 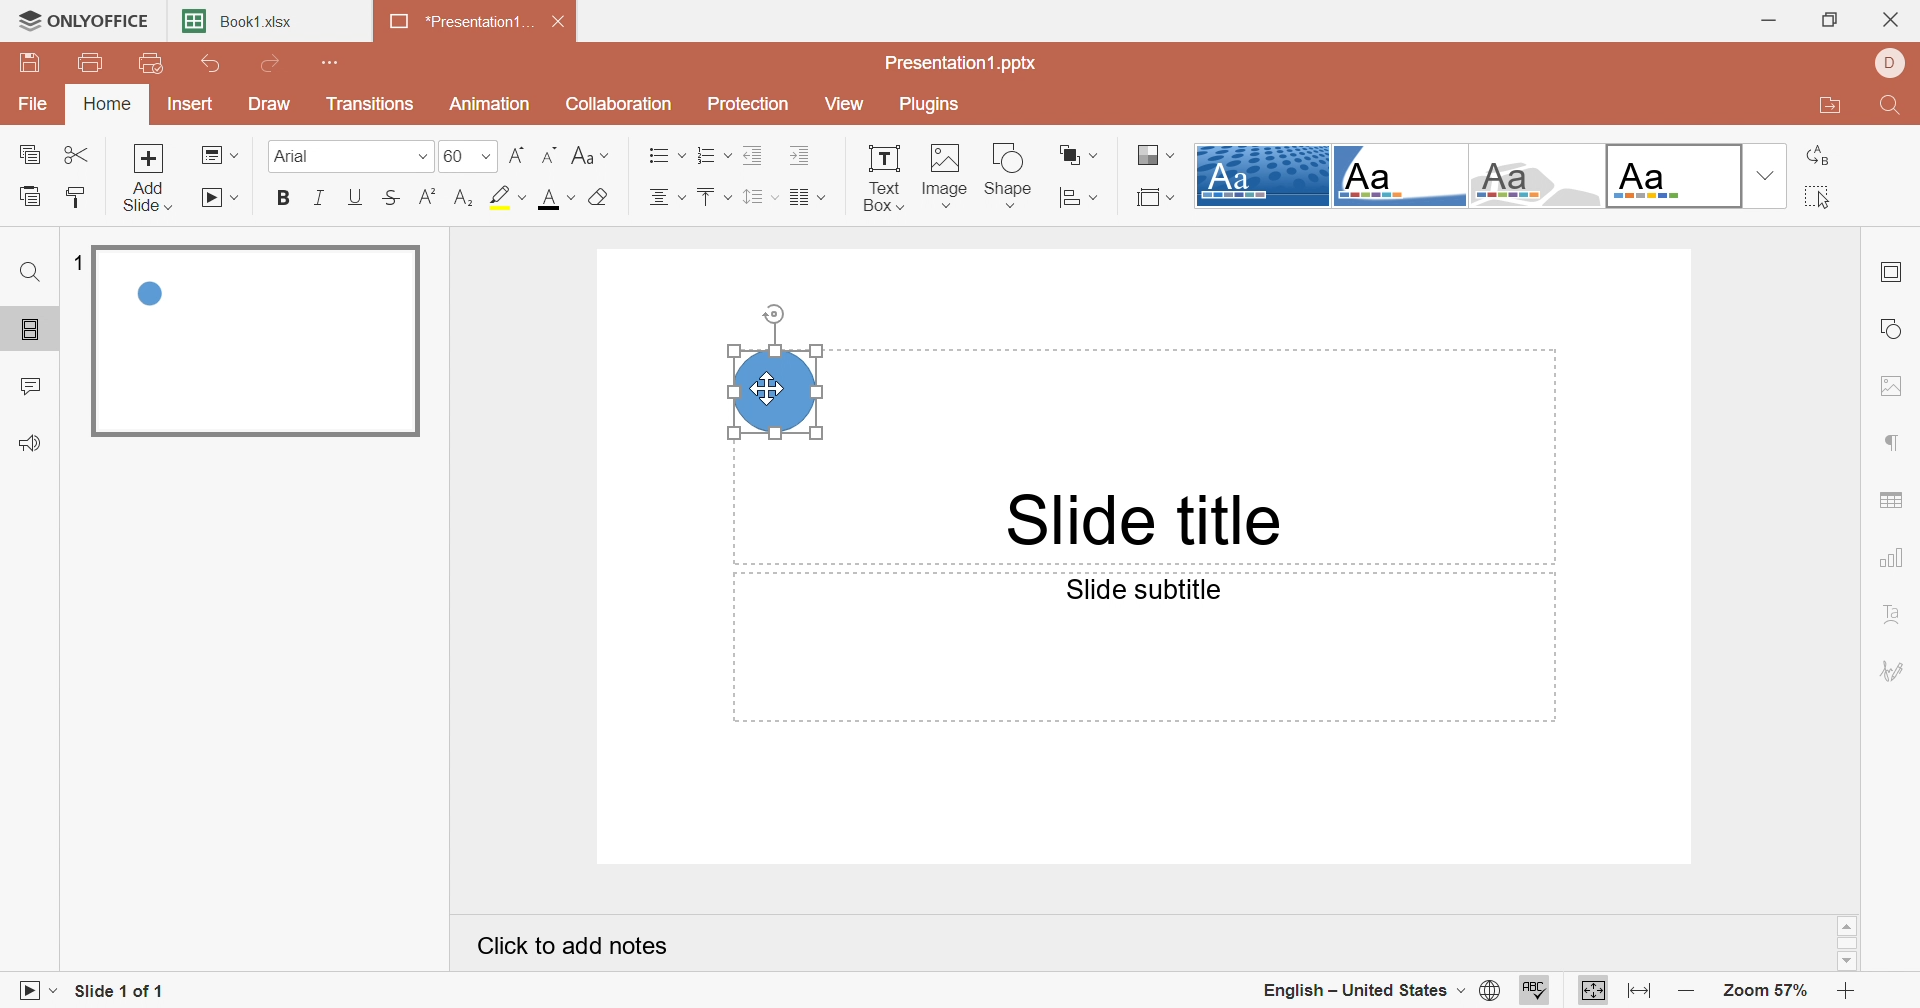 I want to click on Clear style, so click(x=601, y=199).